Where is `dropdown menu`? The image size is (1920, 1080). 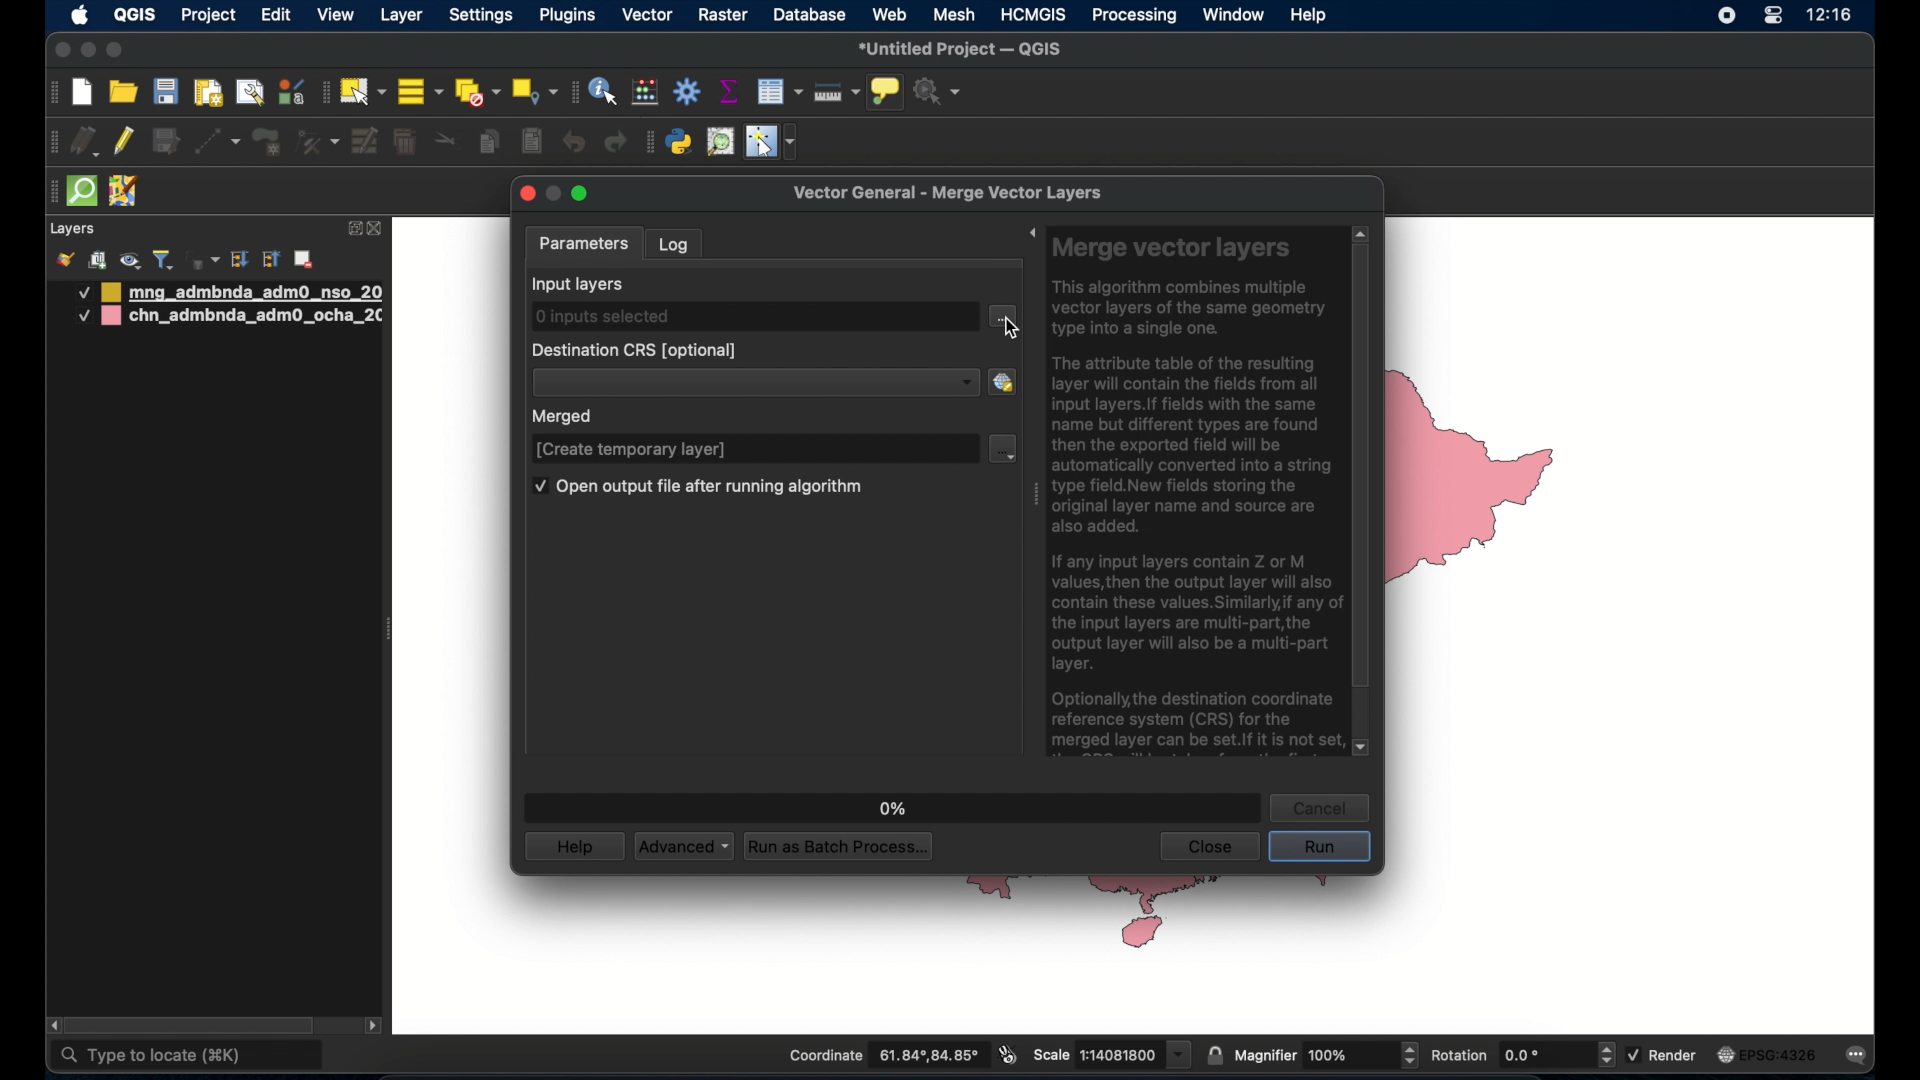
dropdown menu is located at coordinates (1004, 448).